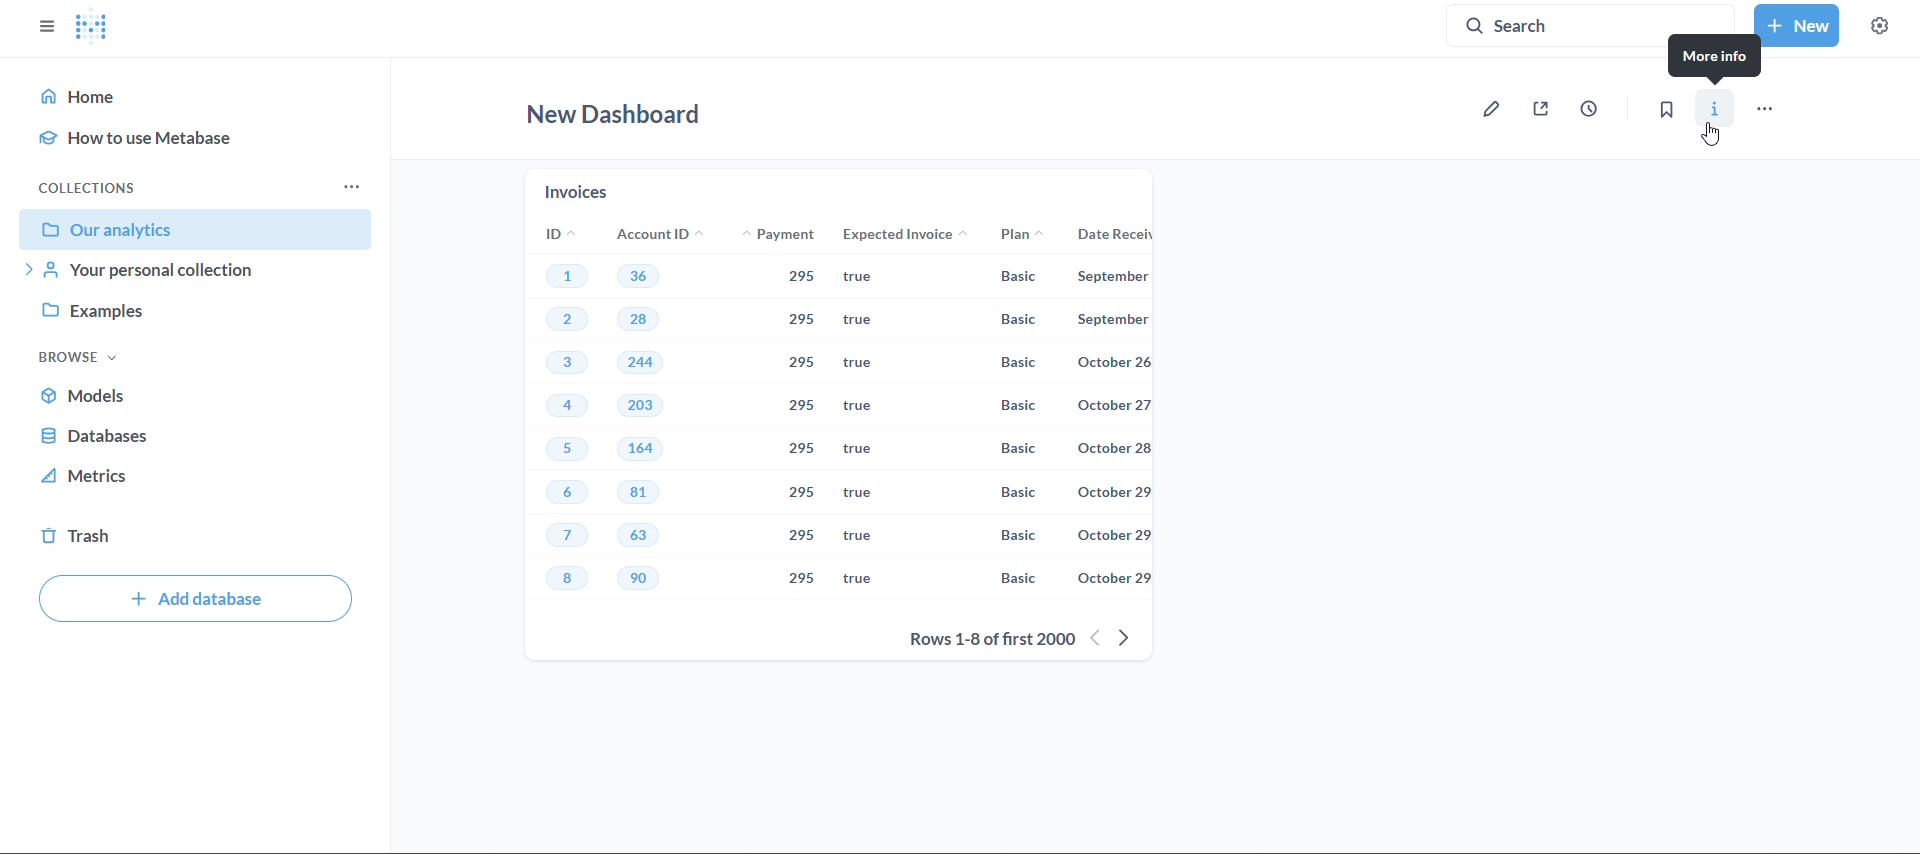 Image resolution: width=1920 pixels, height=854 pixels. What do you see at coordinates (857, 493) in the screenshot?
I see `true` at bounding box center [857, 493].